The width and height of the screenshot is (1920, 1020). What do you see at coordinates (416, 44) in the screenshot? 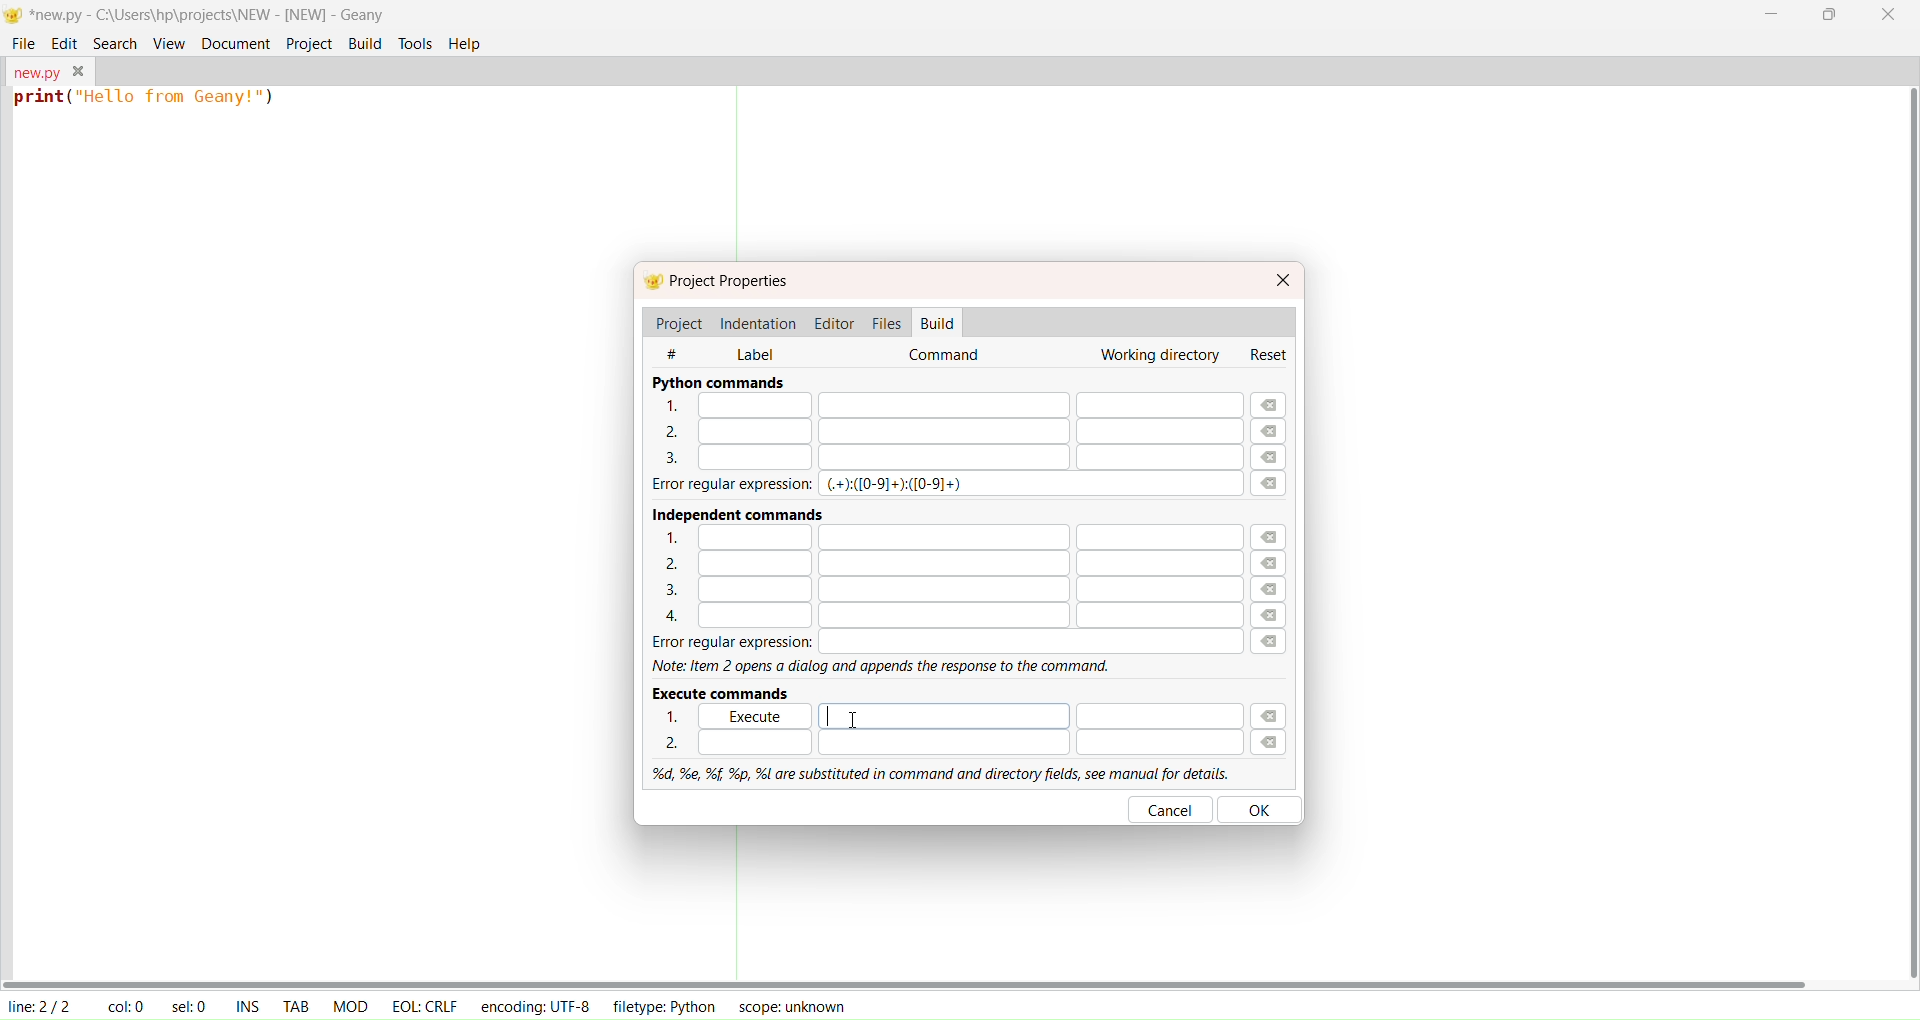
I see `tools` at bounding box center [416, 44].